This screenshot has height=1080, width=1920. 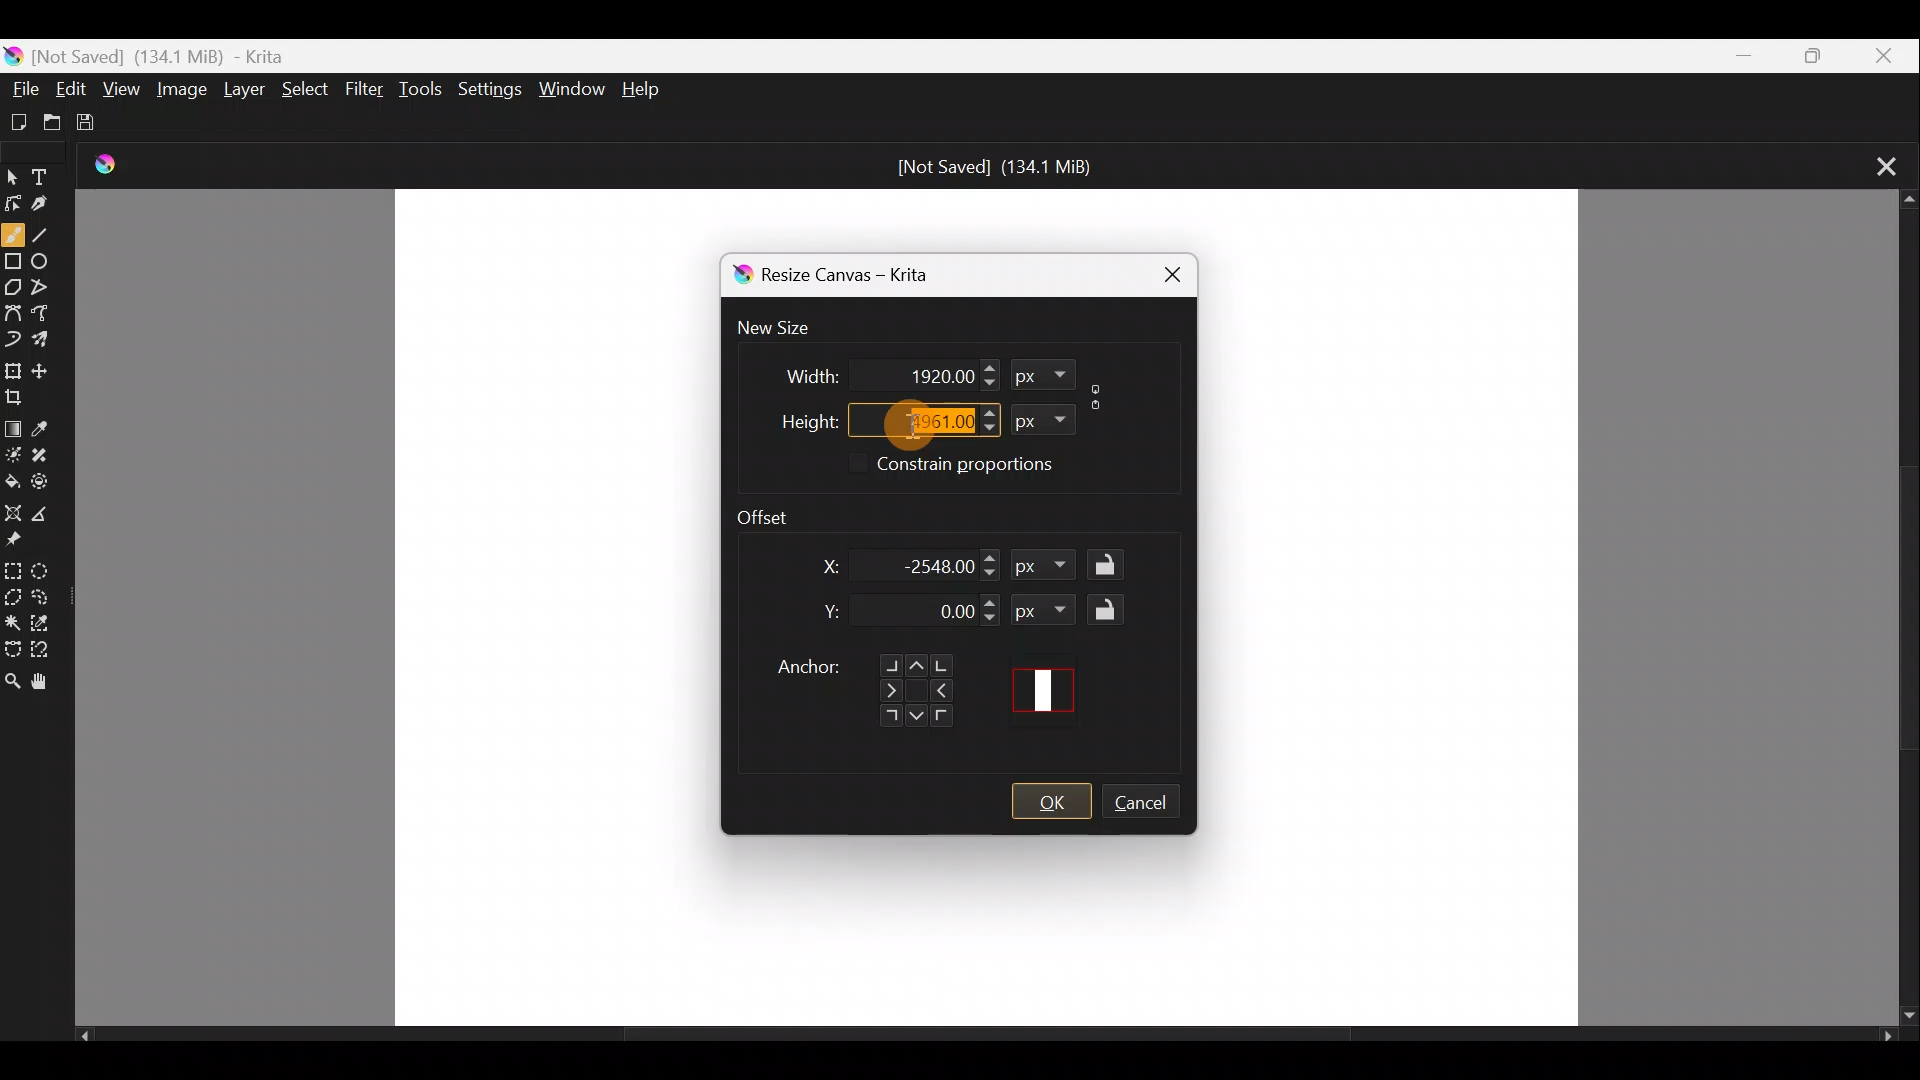 What do you see at coordinates (862, 683) in the screenshot?
I see `Anchor` at bounding box center [862, 683].